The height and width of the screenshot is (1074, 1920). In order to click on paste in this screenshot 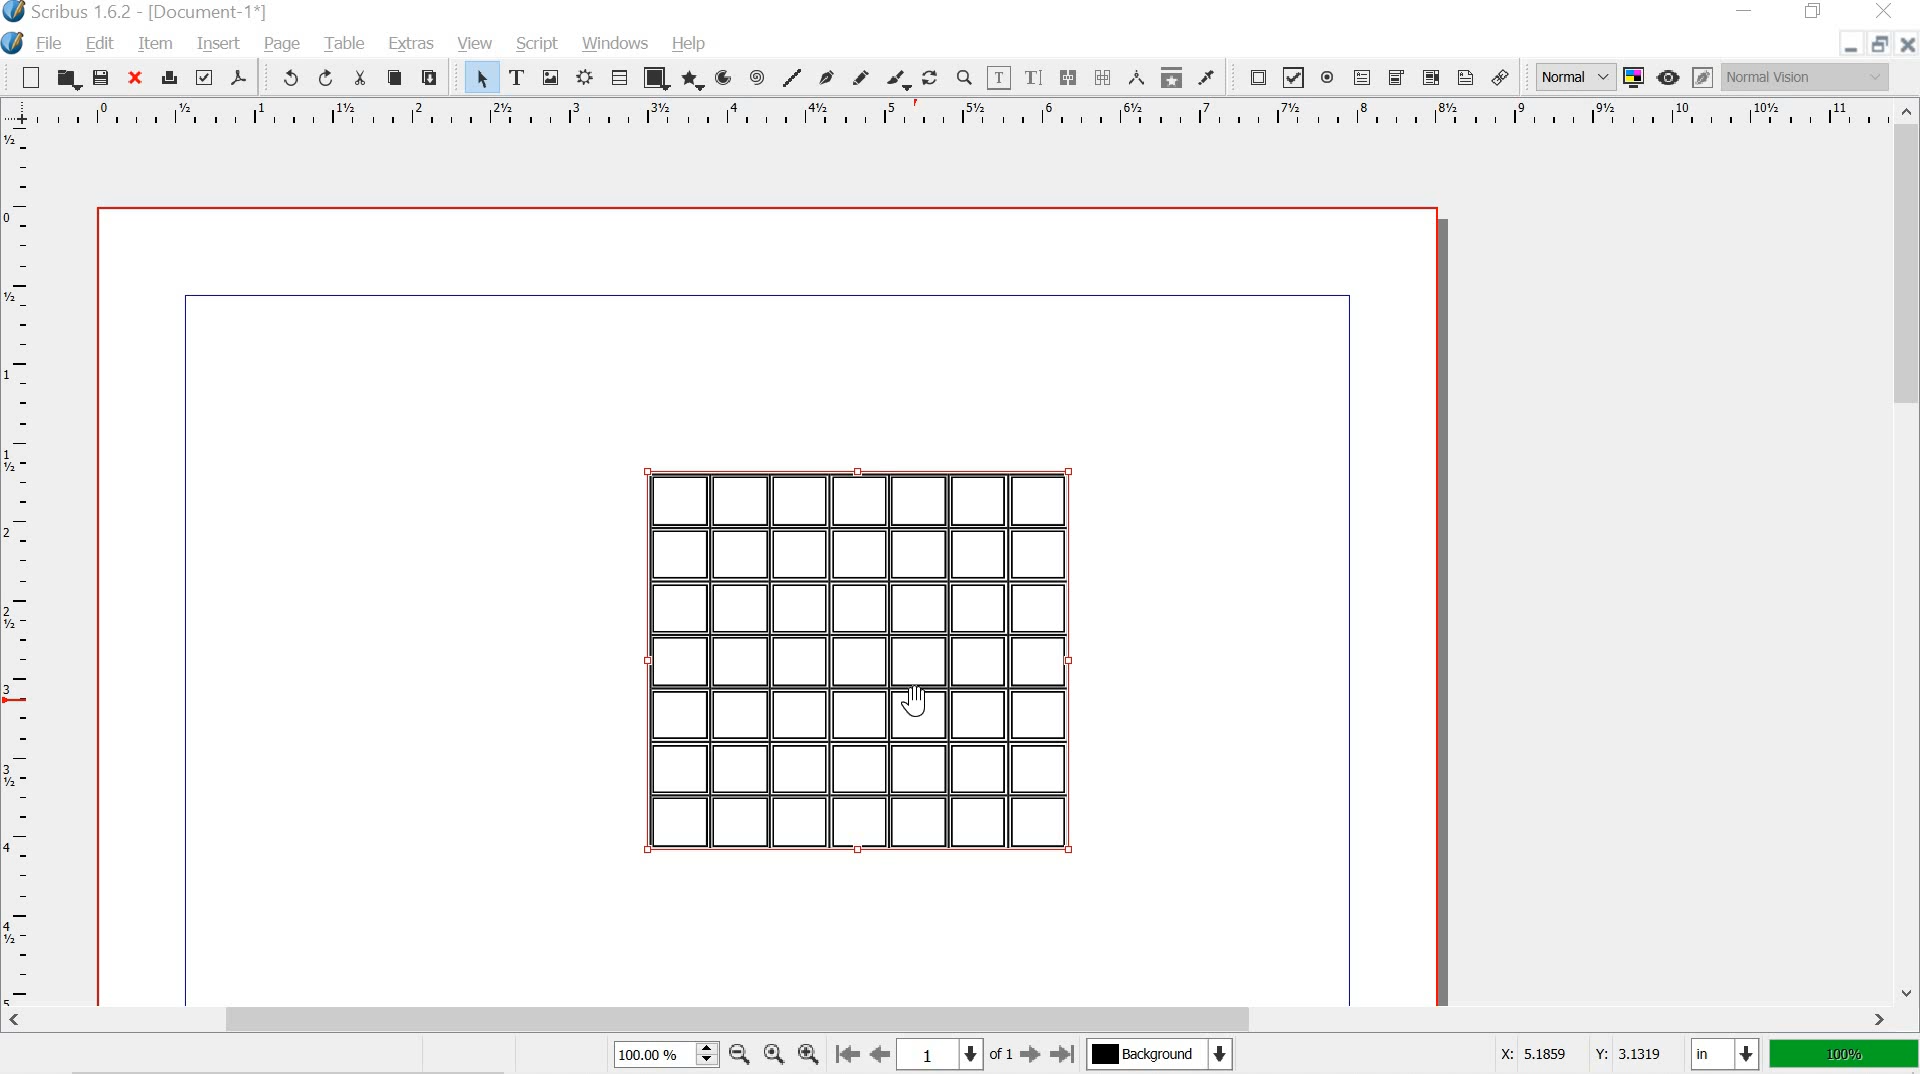, I will do `click(436, 80)`.